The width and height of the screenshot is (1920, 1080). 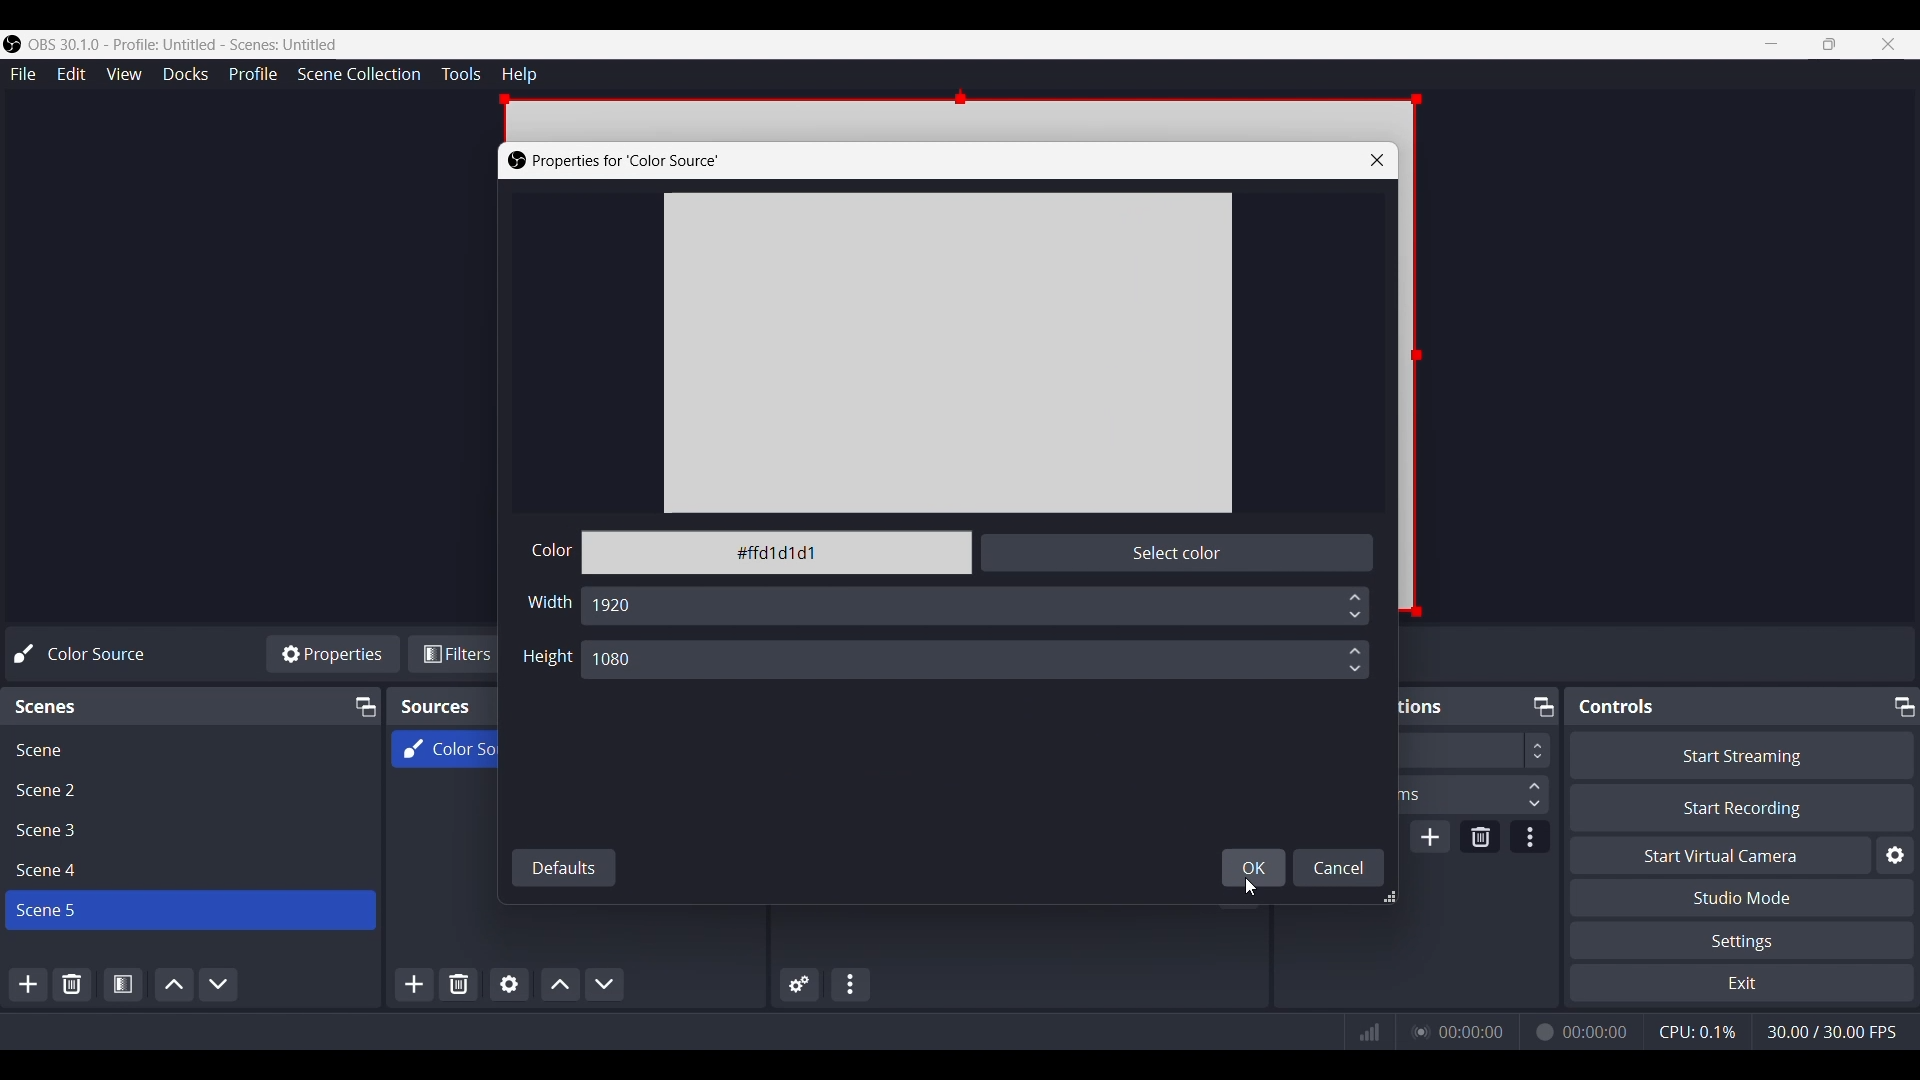 I want to click on Height of color source canvas, so click(x=547, y=659).